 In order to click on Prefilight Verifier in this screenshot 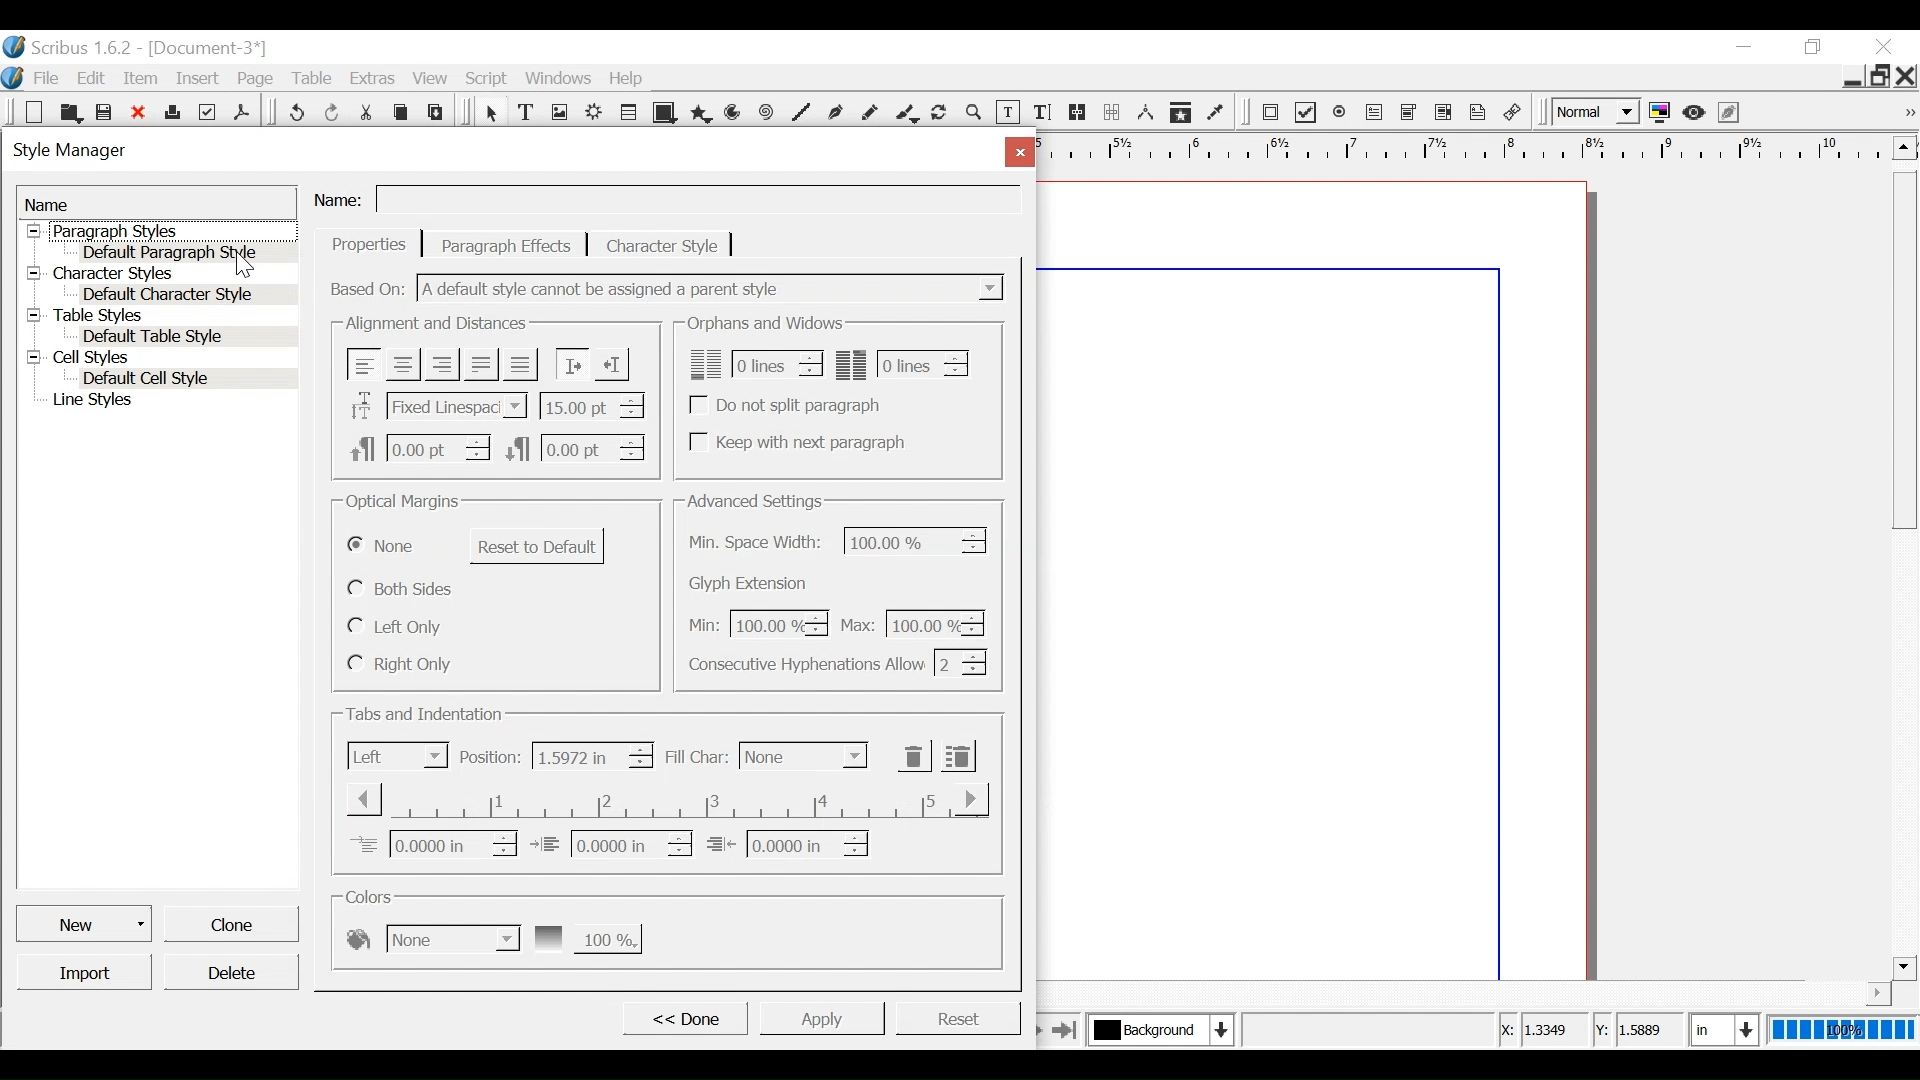, I will do `click(207, 111)`.